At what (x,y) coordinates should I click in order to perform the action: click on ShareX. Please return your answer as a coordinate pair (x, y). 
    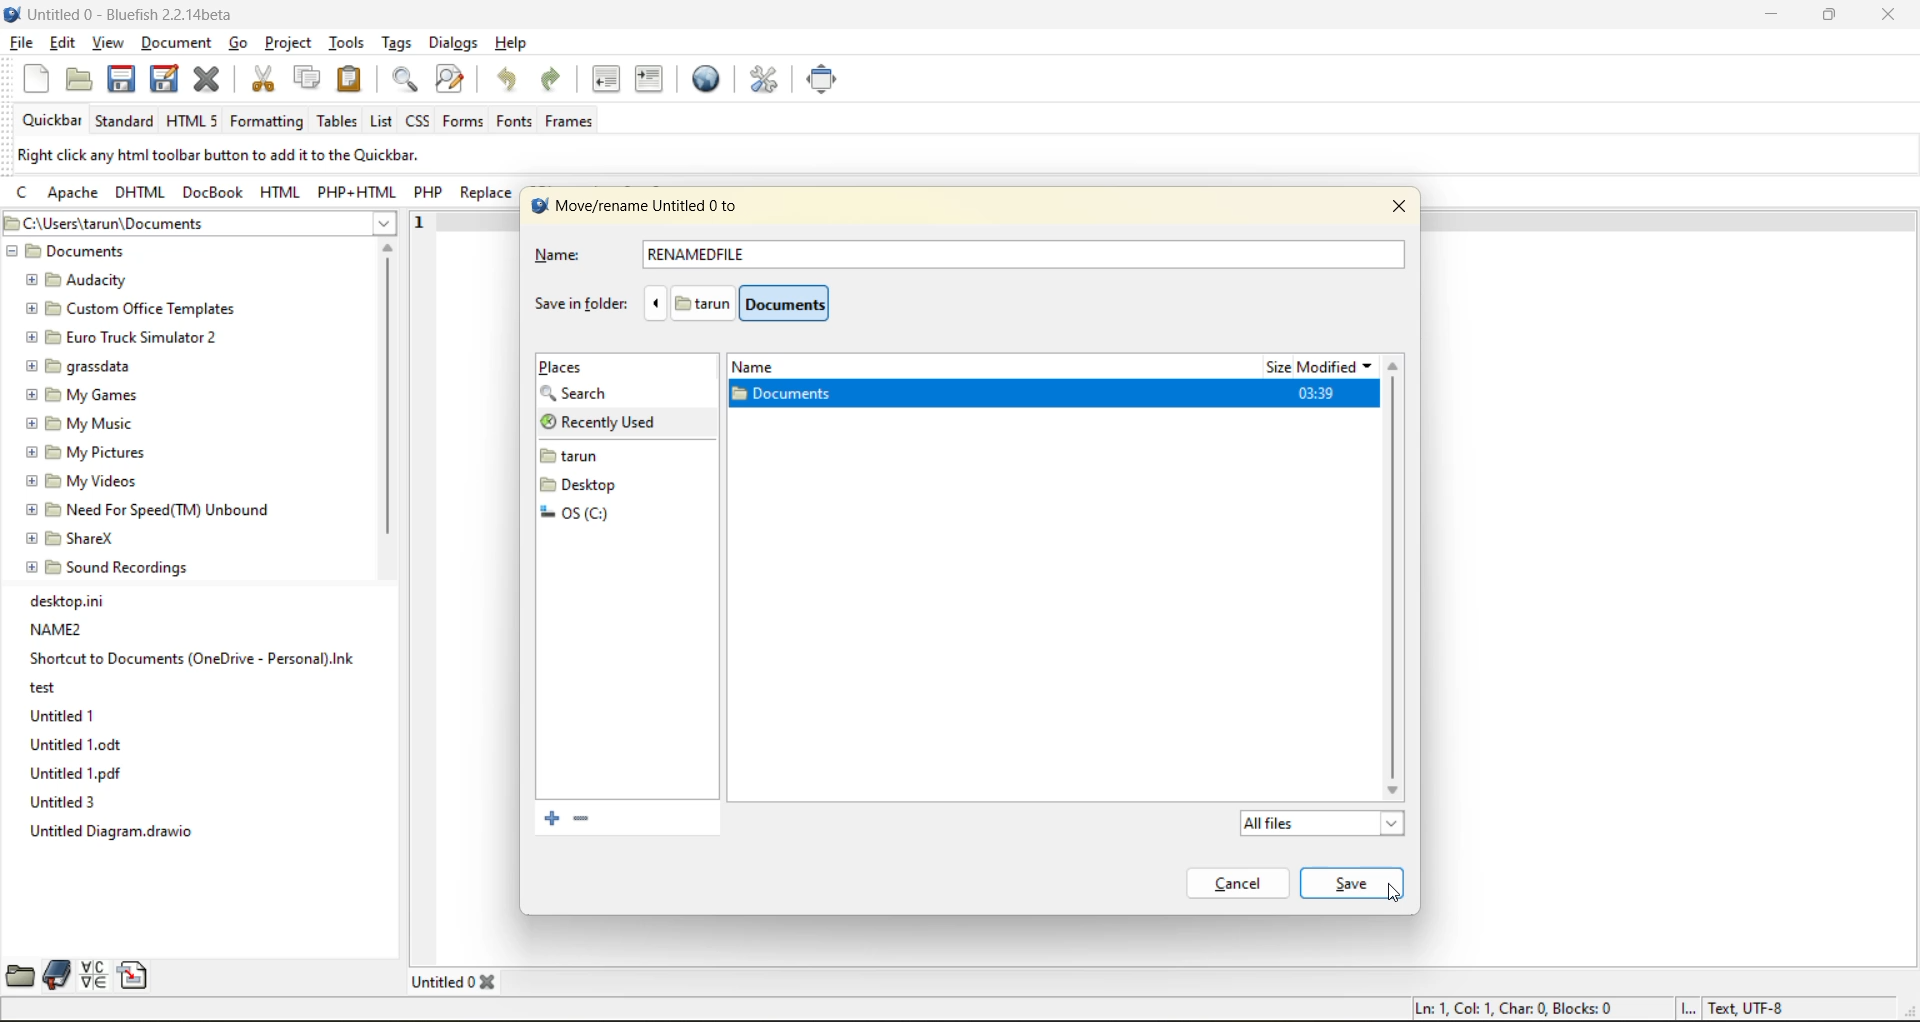
    Looking at the image, I should click on (71, 537).